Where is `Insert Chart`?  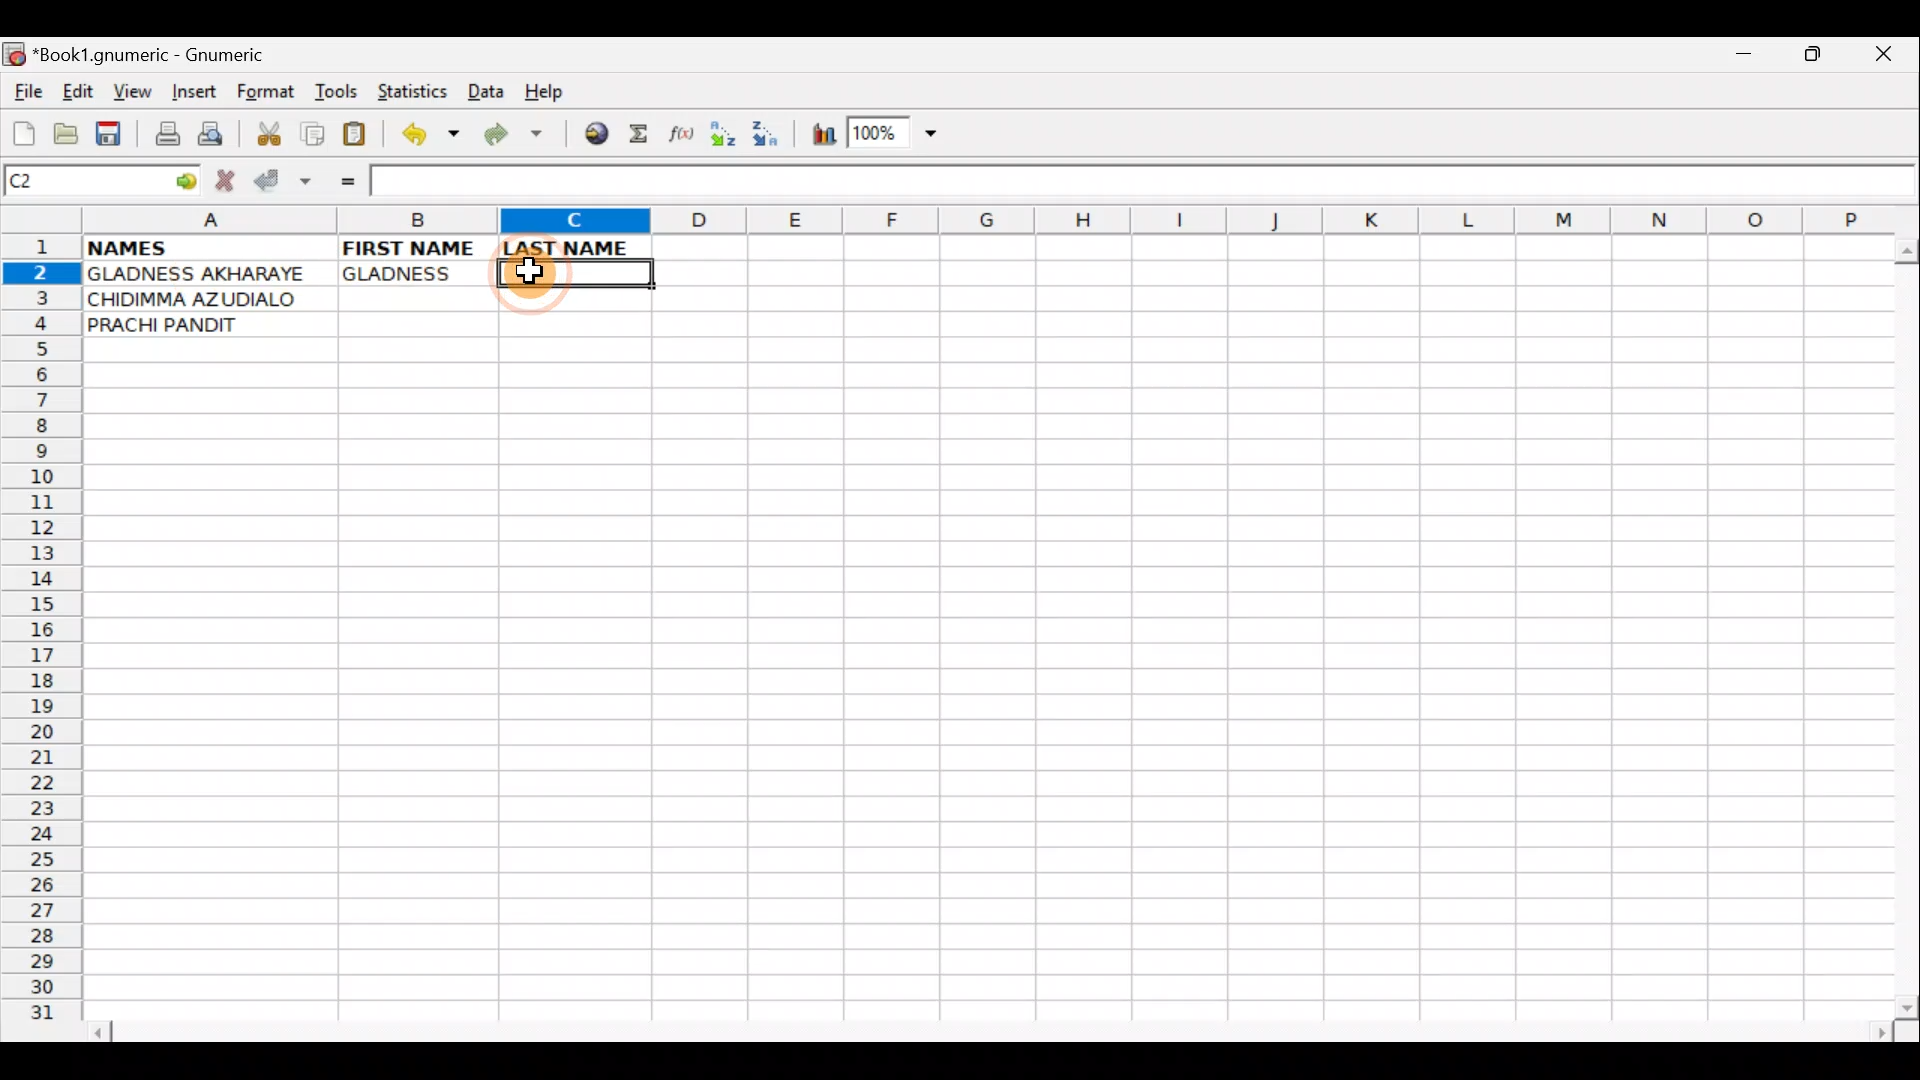 Insert Chart is located at coordinates (818, 137).